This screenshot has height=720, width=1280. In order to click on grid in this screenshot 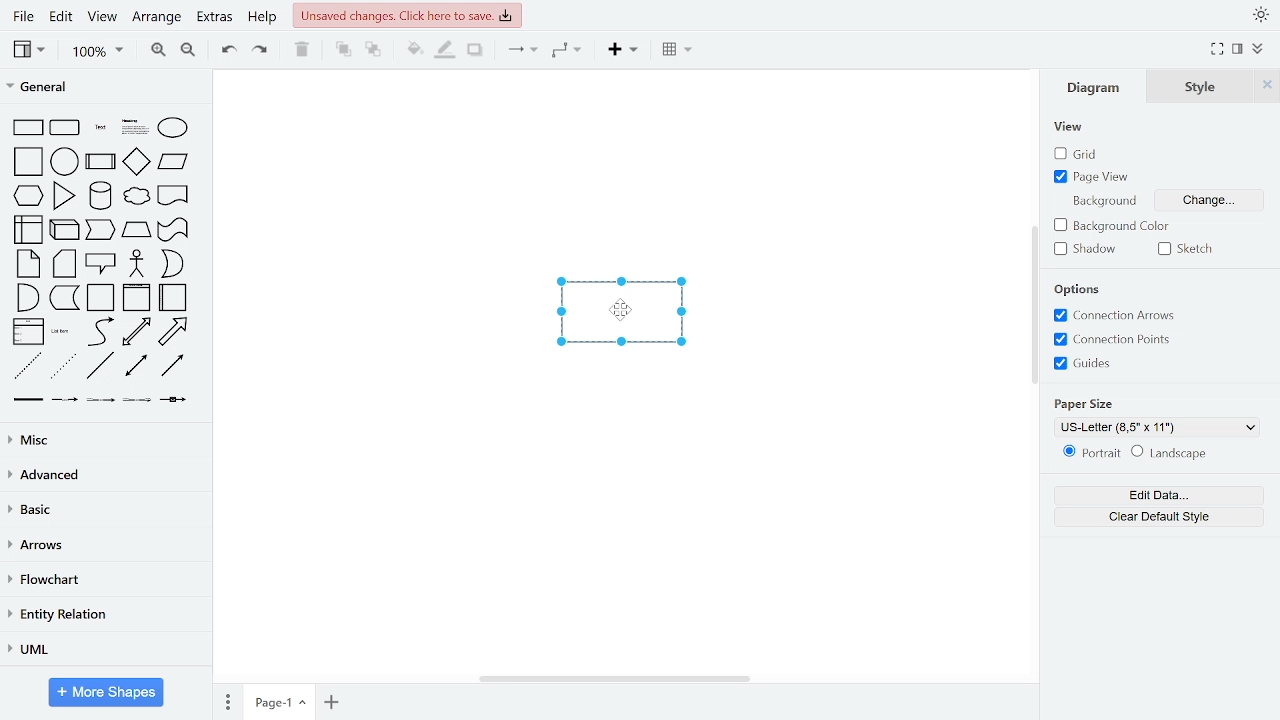, I will do `click(1081, 154)`.